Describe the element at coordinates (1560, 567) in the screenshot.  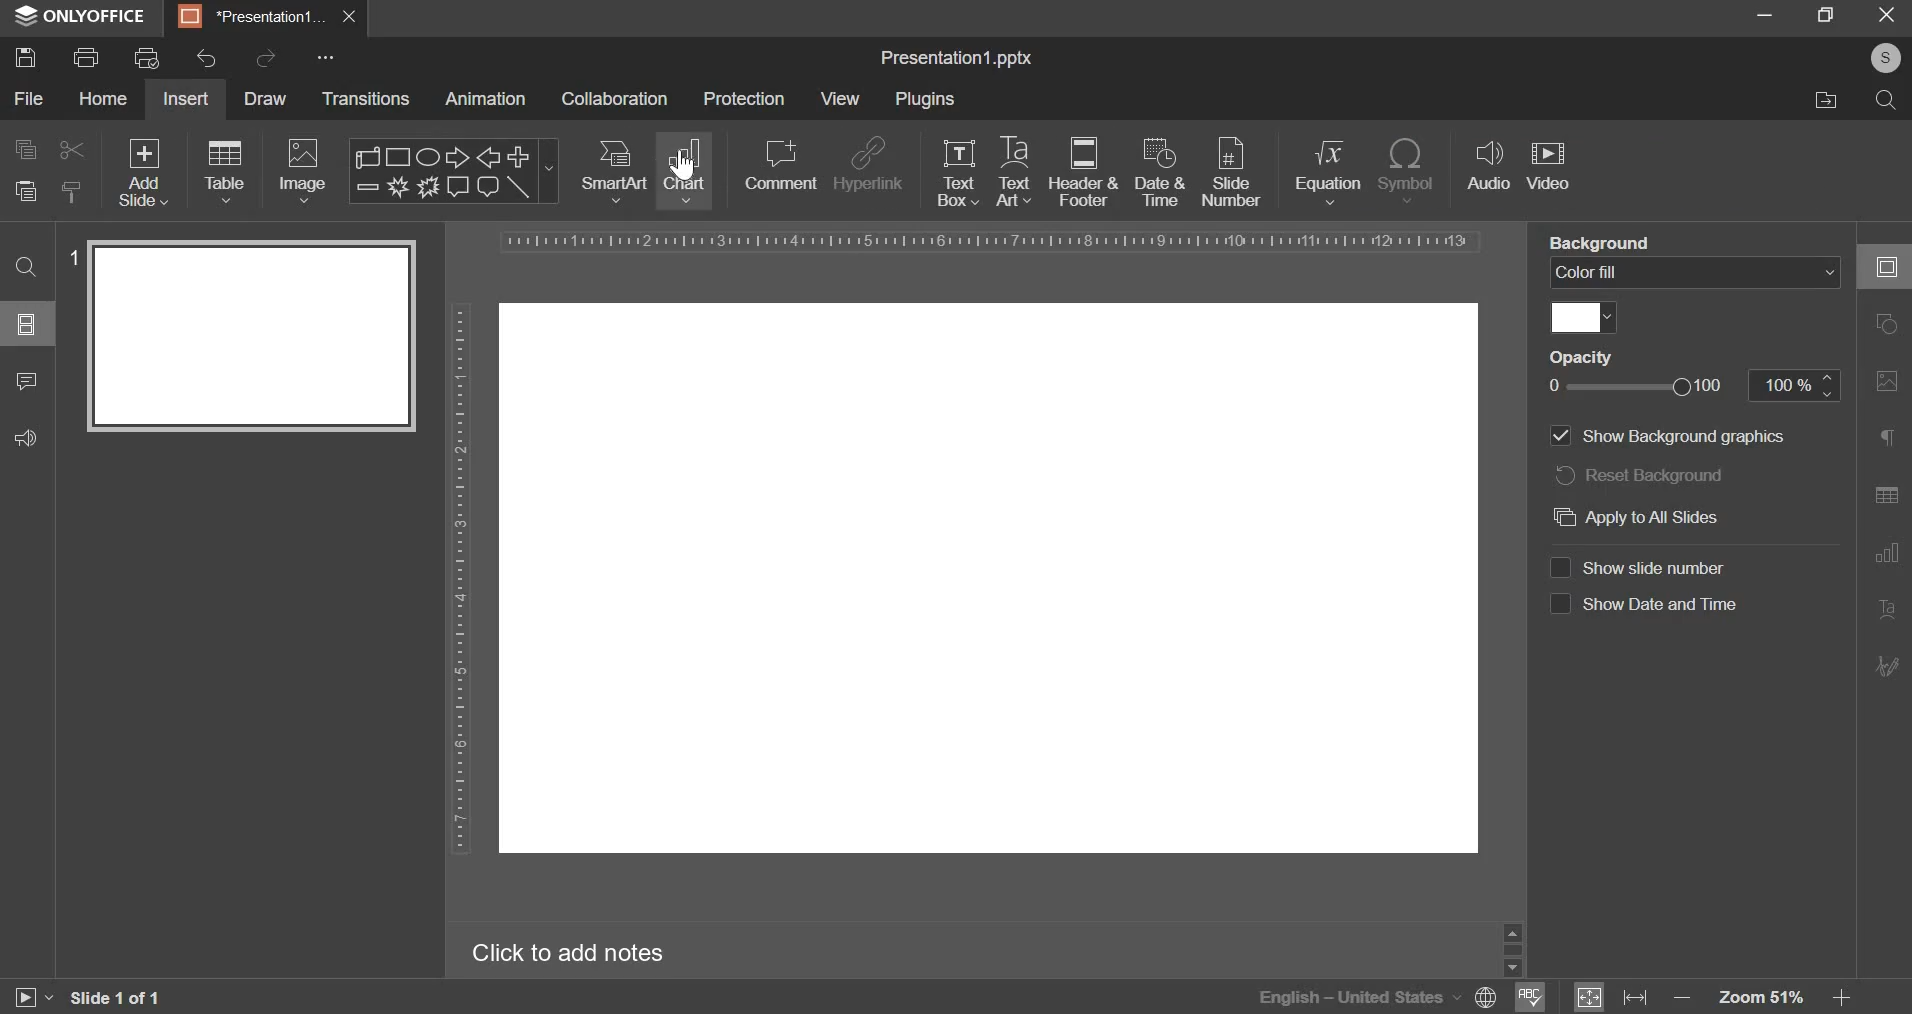
I see `check box` at that location.